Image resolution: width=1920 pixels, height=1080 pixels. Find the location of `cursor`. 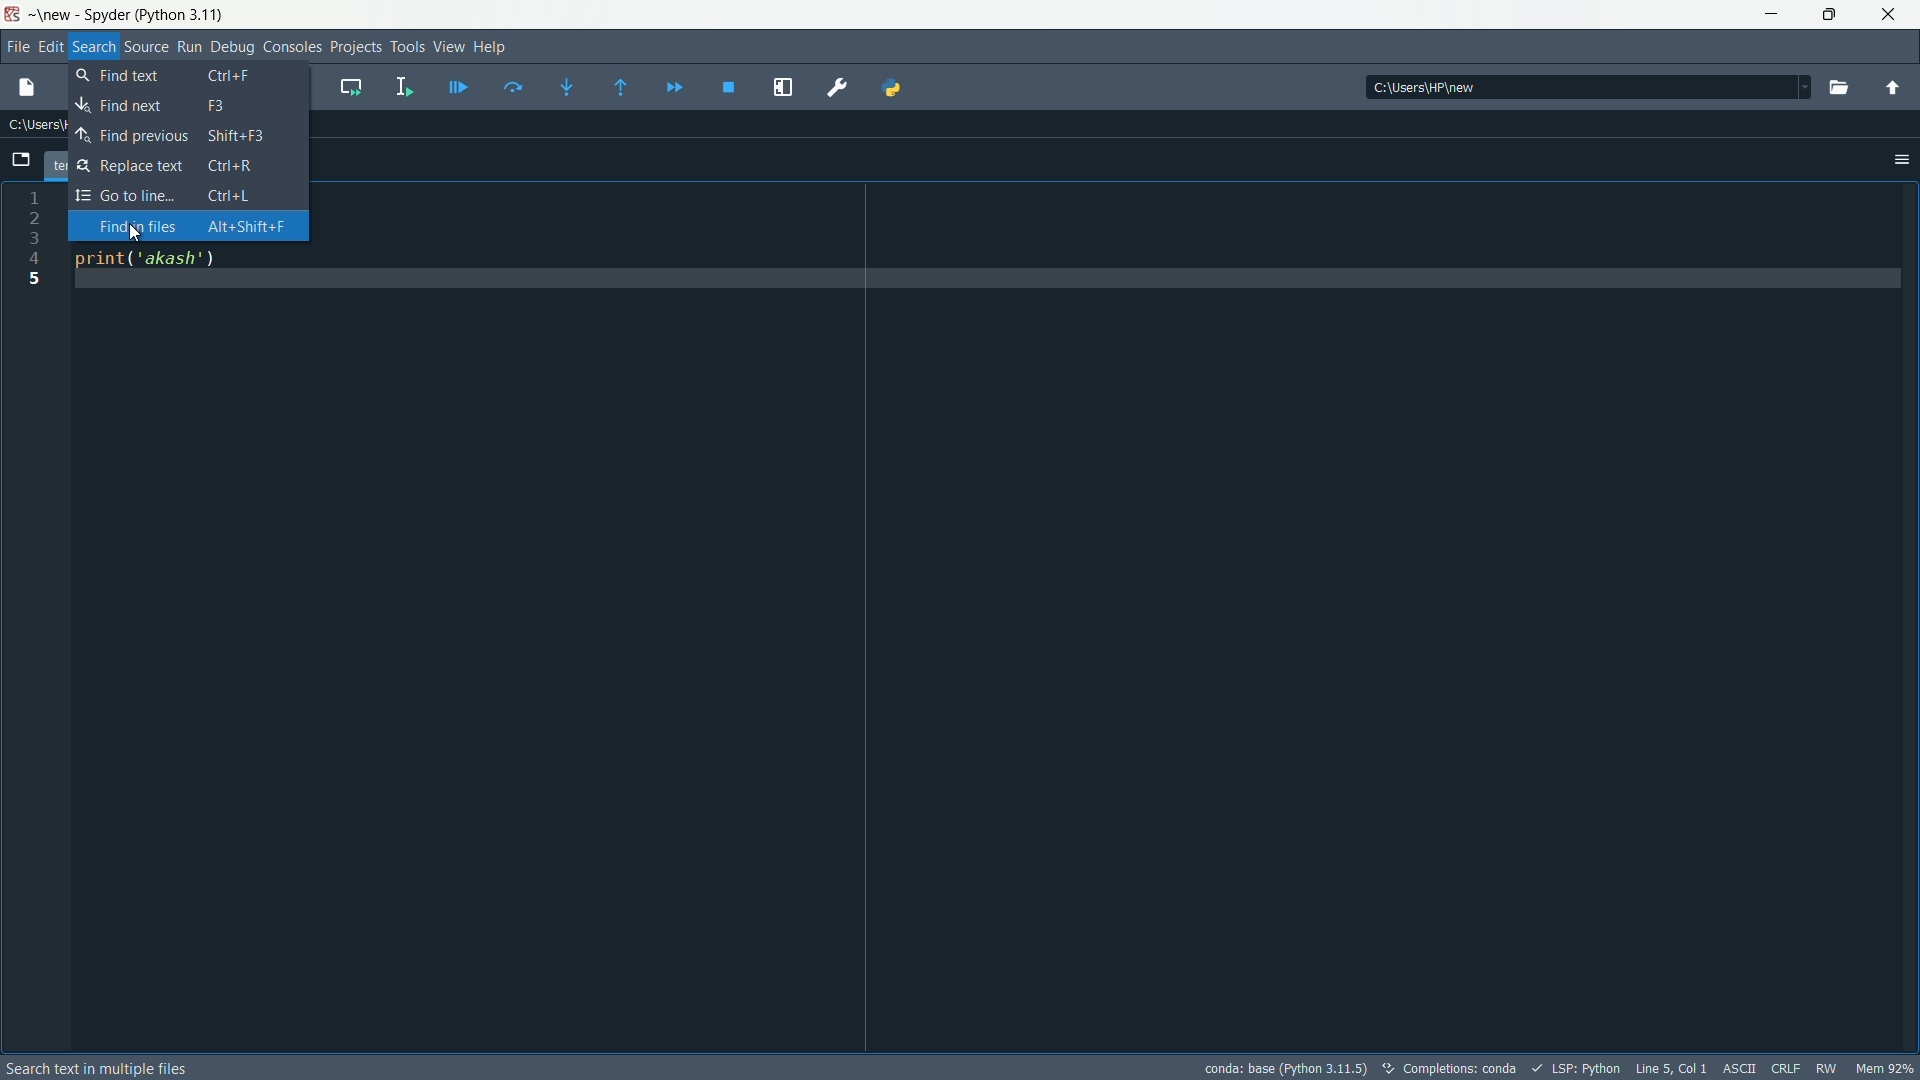

cursor is located at coordinates (135, 235).